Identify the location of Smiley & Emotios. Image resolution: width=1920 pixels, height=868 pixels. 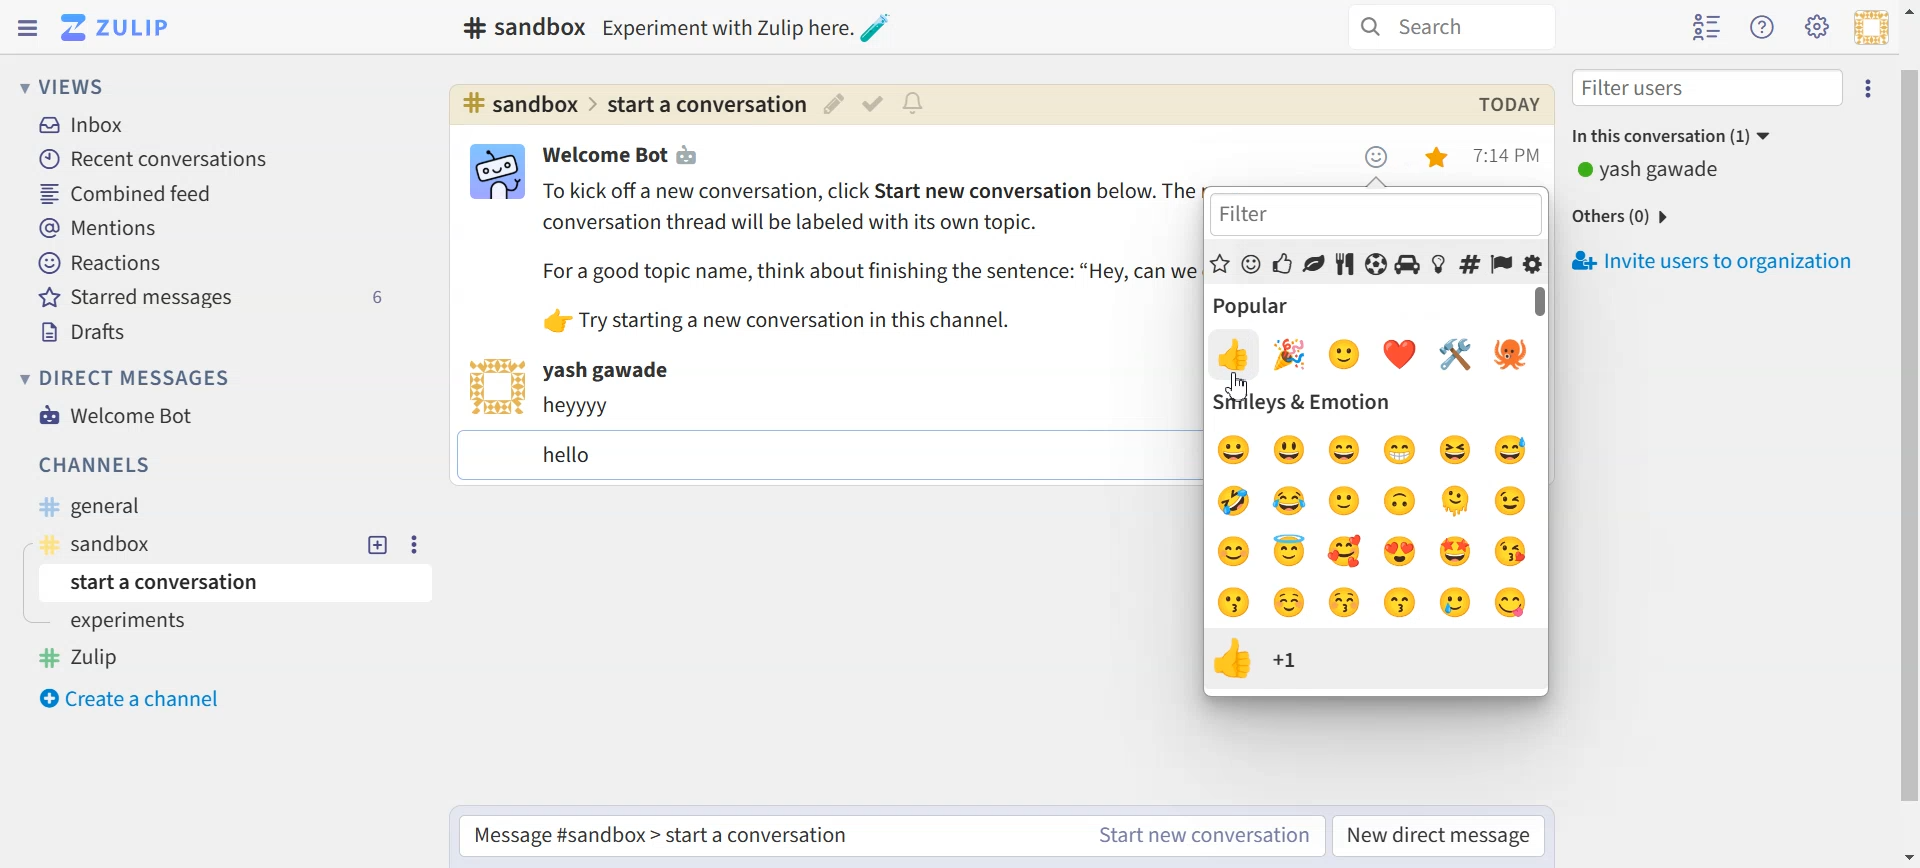
(1345, 409).